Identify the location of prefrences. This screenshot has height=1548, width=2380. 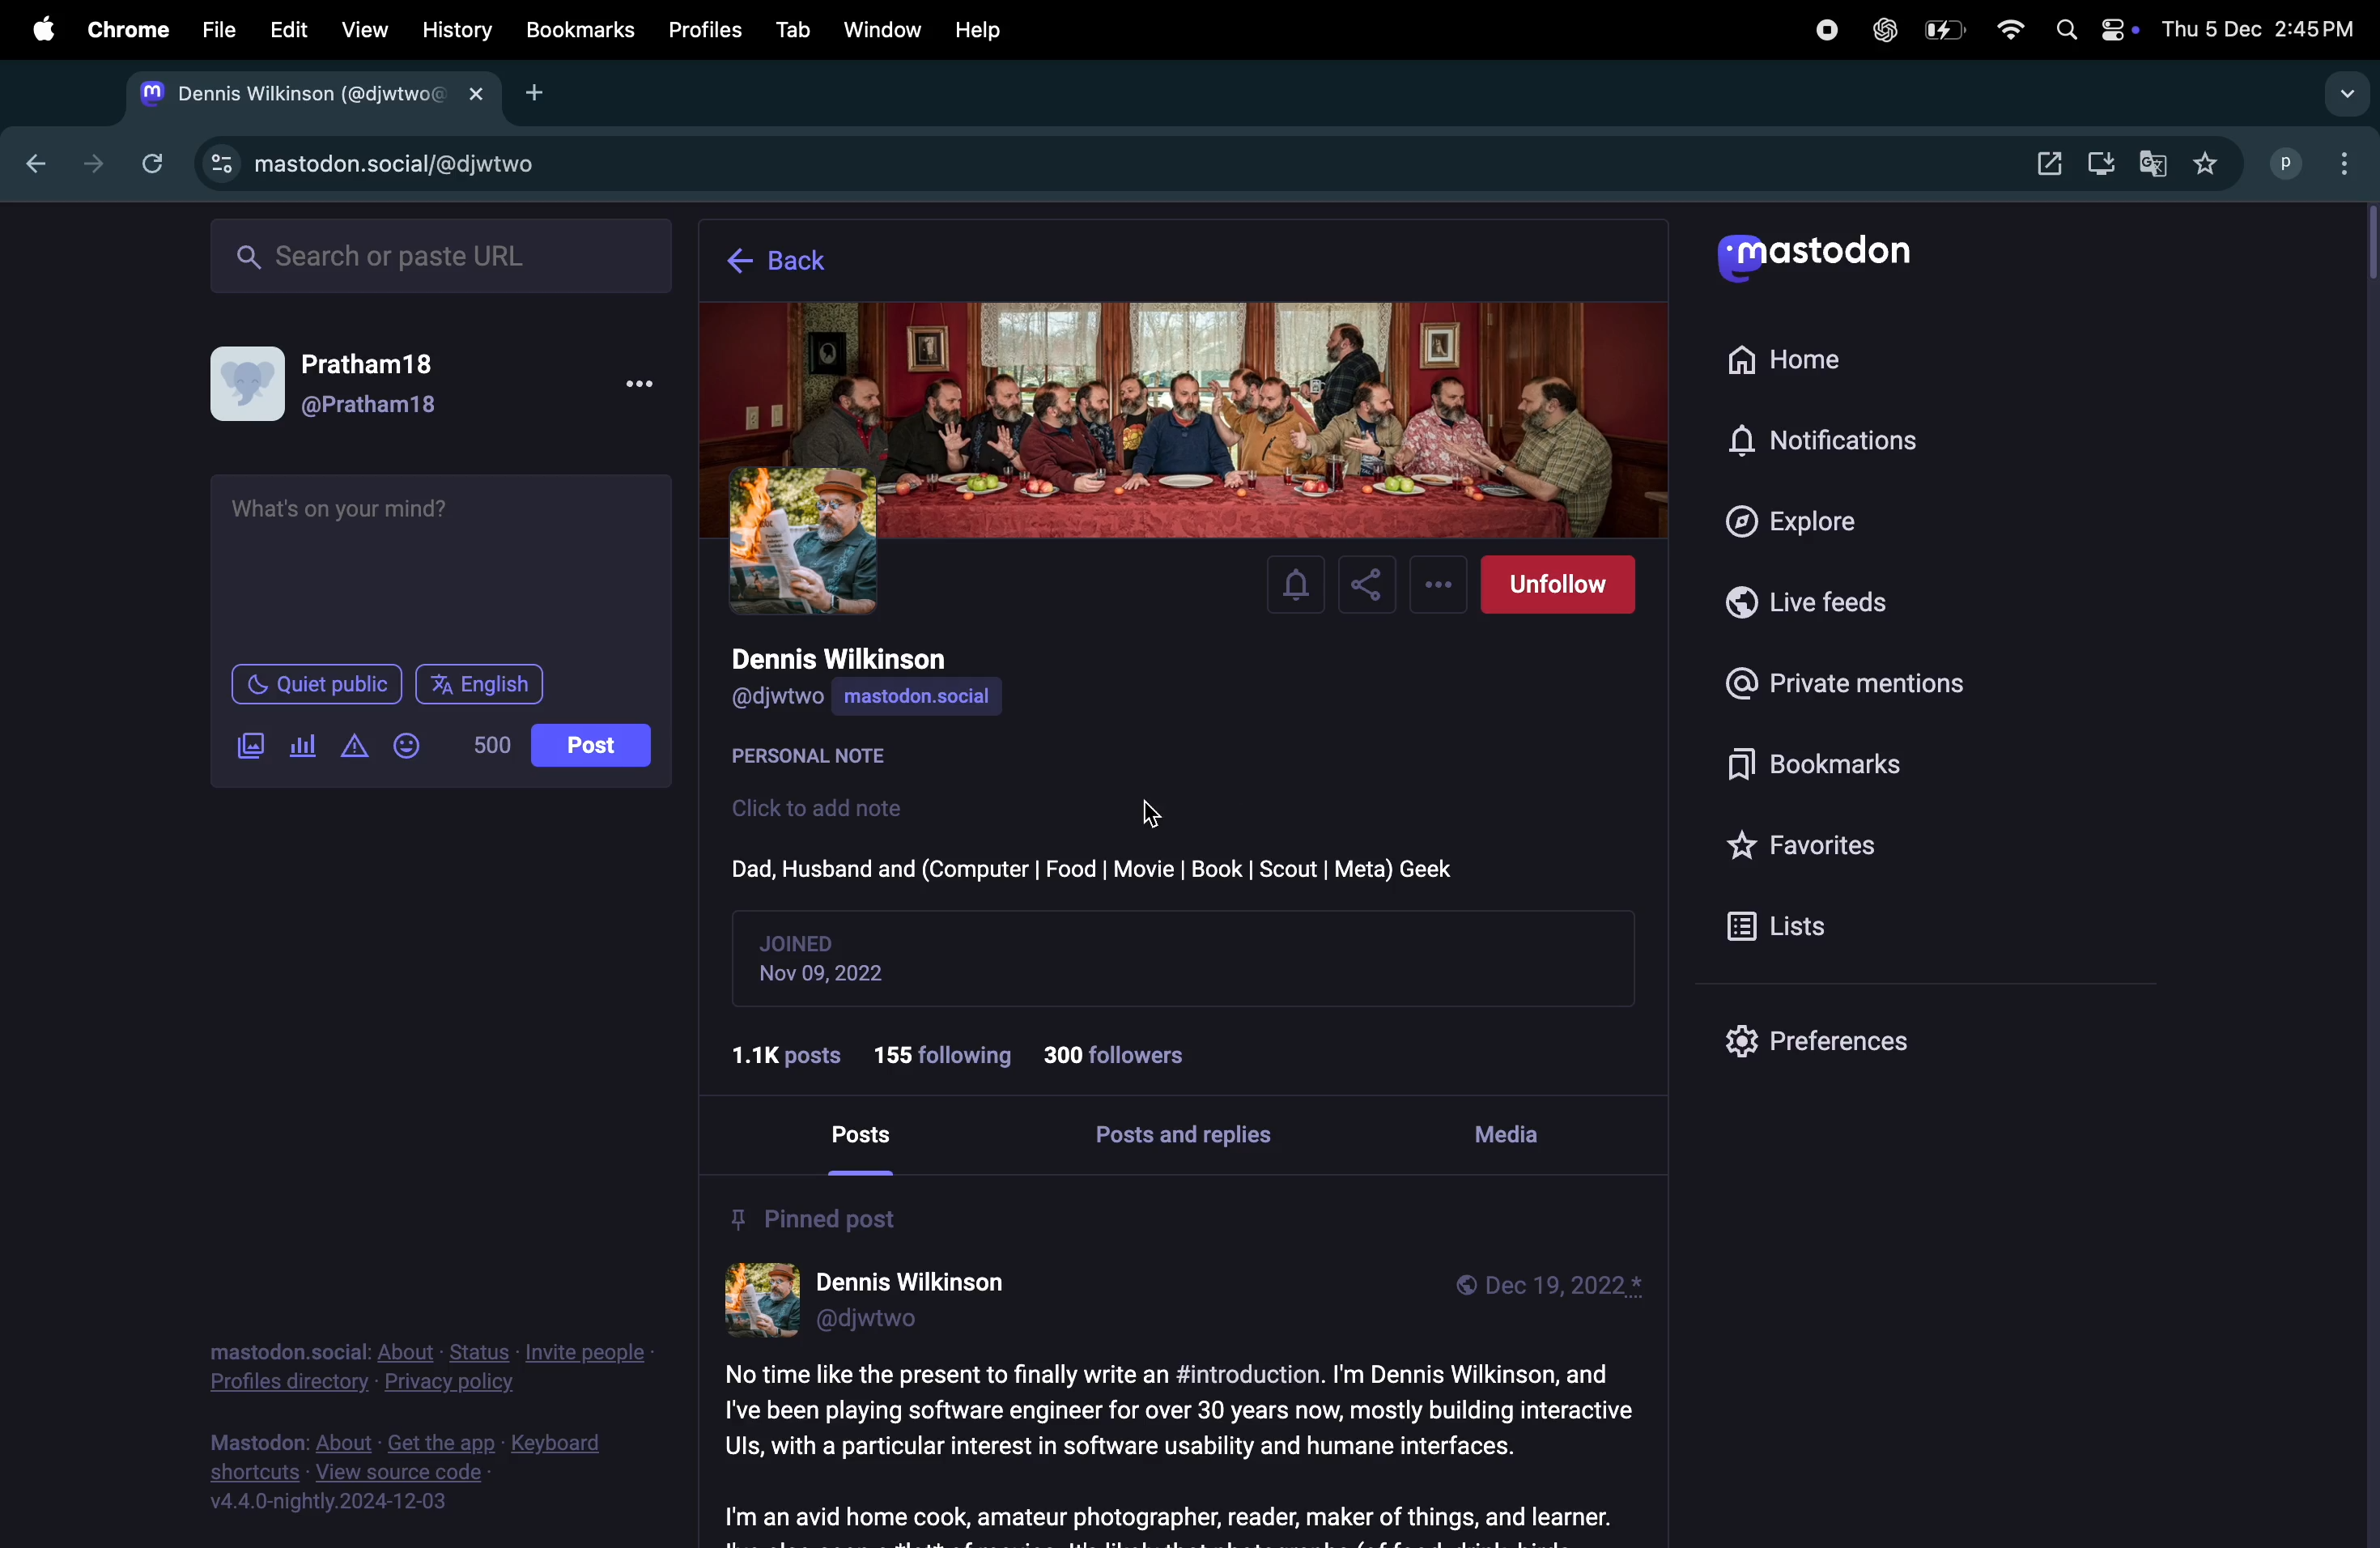
(1820, 1045).